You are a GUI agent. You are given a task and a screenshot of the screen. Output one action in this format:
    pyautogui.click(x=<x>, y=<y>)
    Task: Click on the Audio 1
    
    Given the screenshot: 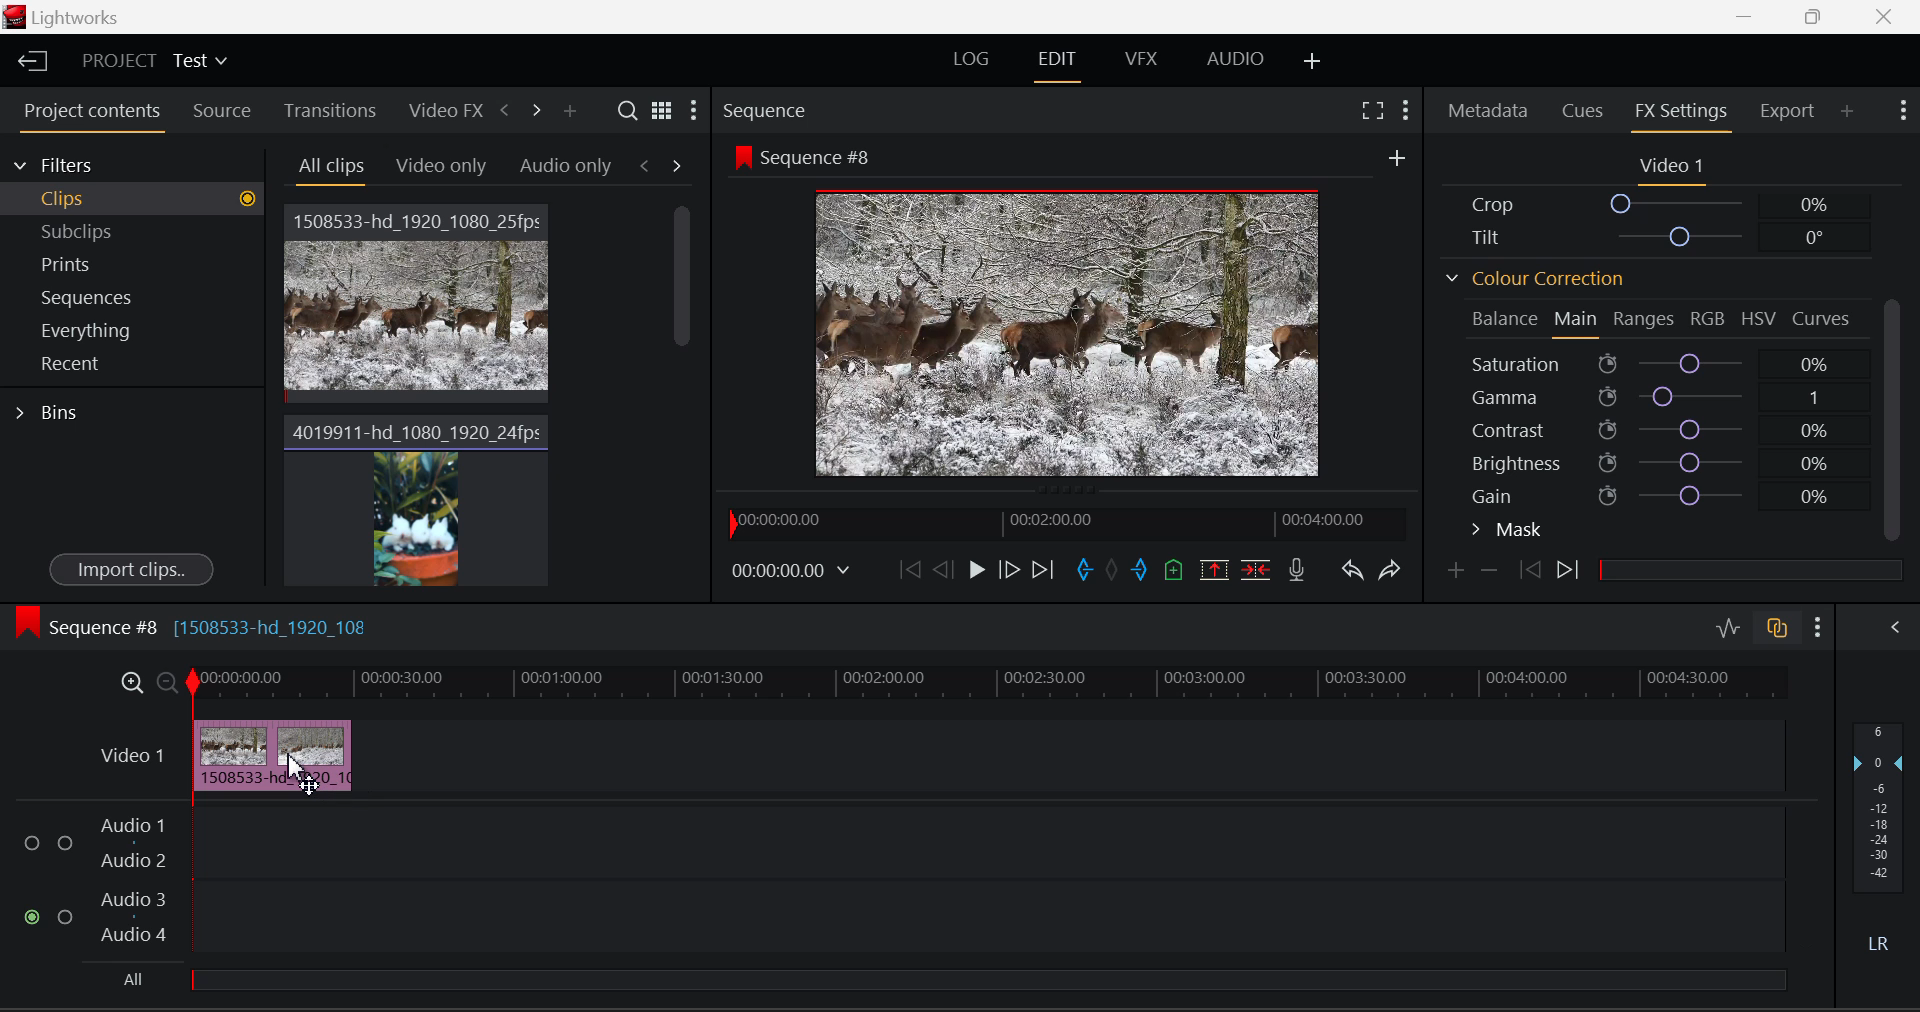 What is the action you would take?
    pyautogui.click(x=136, y=823)
    